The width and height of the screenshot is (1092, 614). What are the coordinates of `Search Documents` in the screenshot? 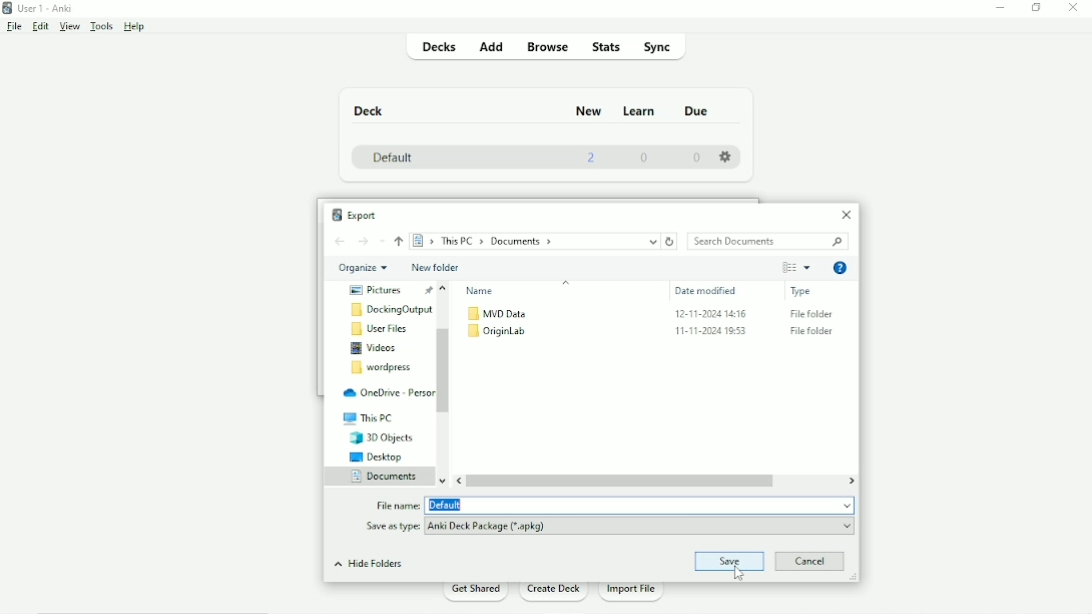 It's located at (769, 240).